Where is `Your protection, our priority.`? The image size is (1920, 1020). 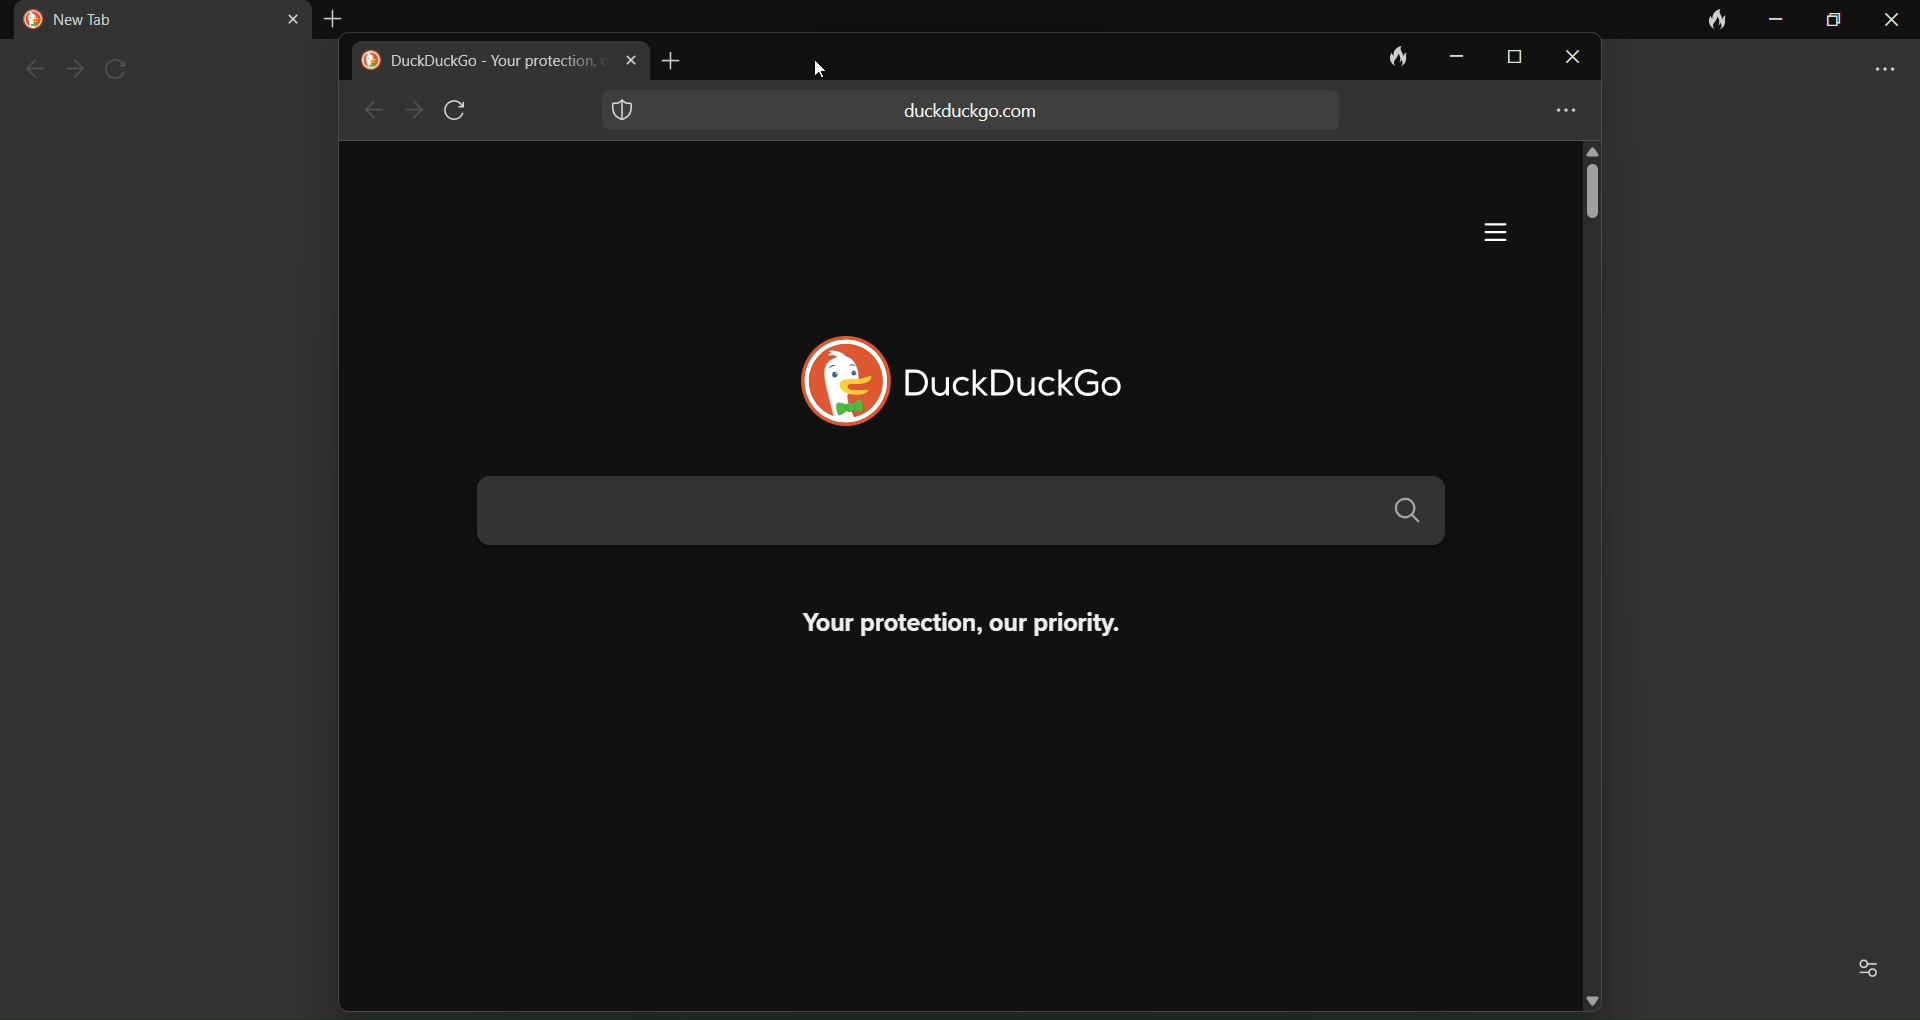 Your protection, our priority. is located at coordinates (933, 623).